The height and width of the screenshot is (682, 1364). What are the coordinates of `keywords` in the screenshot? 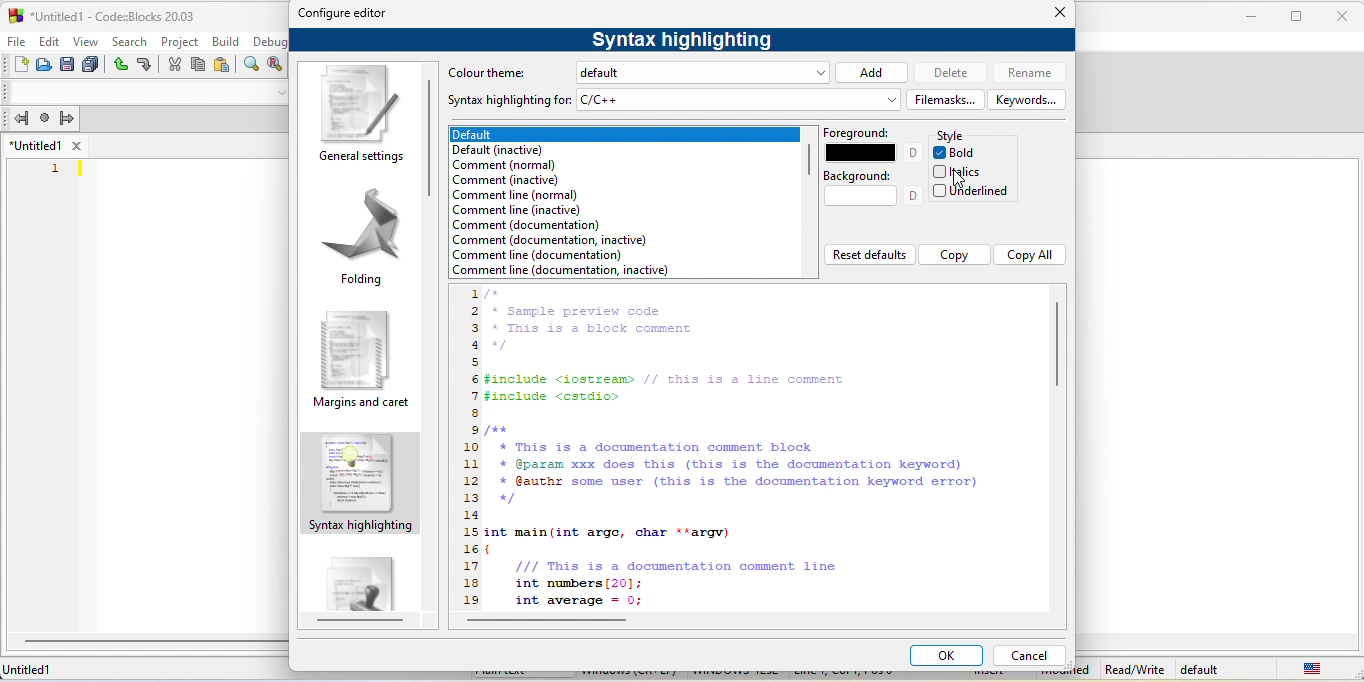 It's located at (1028, 99).